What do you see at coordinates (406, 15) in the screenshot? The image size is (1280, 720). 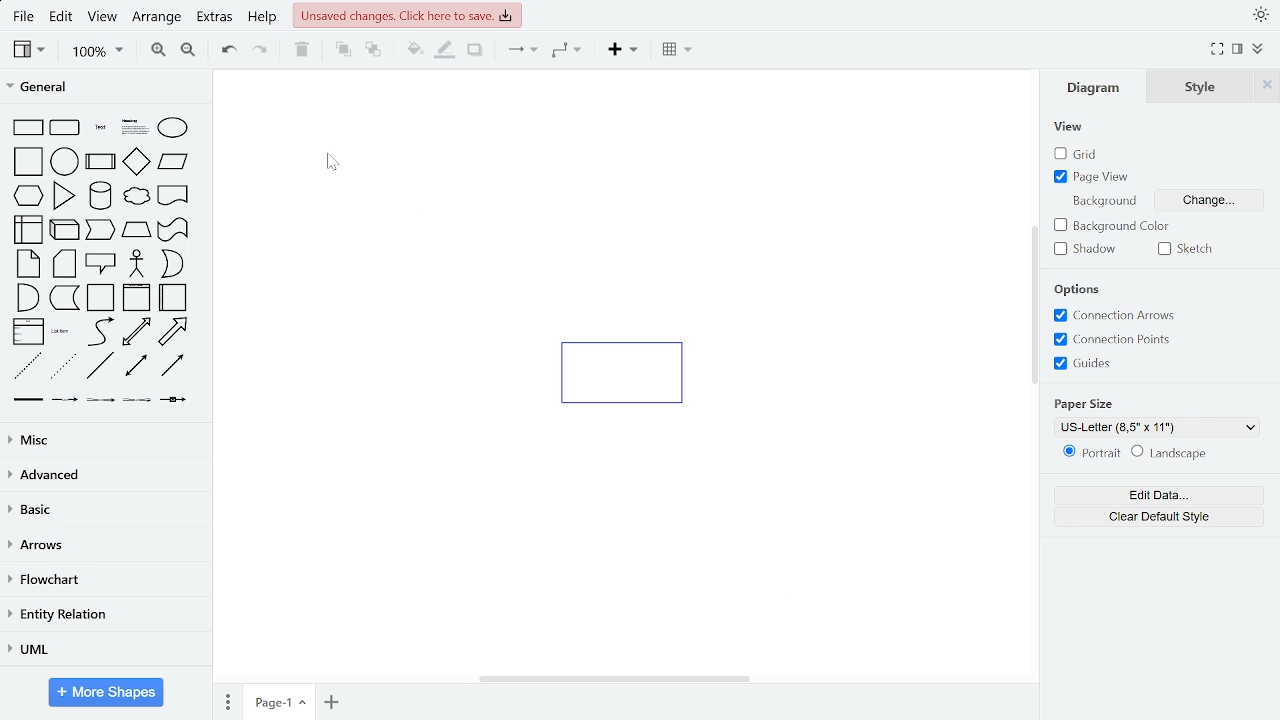 I see `unsaved changes. Click here to save` at bounding box center [406, 15].